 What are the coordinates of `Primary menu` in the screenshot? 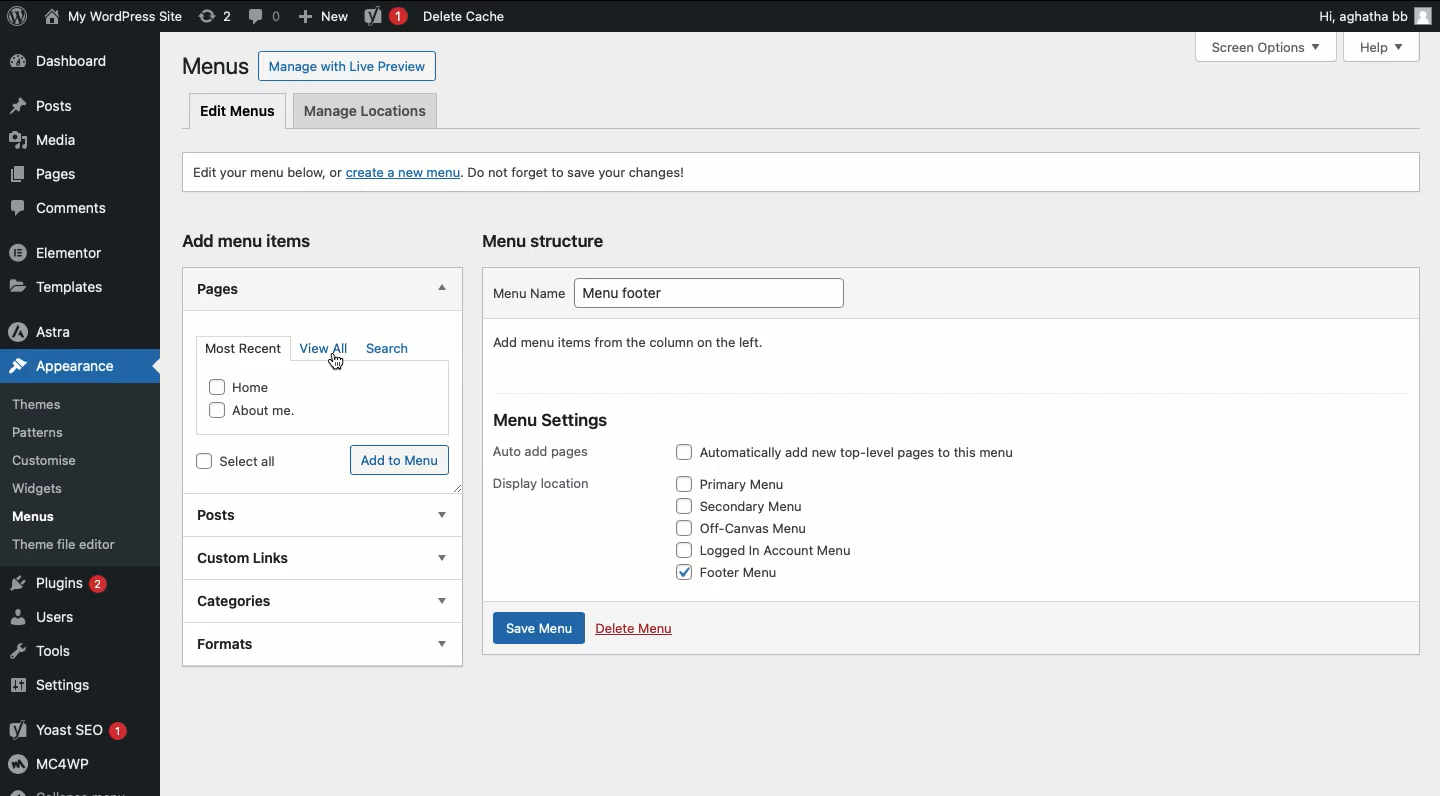 It's located at (754, 485).